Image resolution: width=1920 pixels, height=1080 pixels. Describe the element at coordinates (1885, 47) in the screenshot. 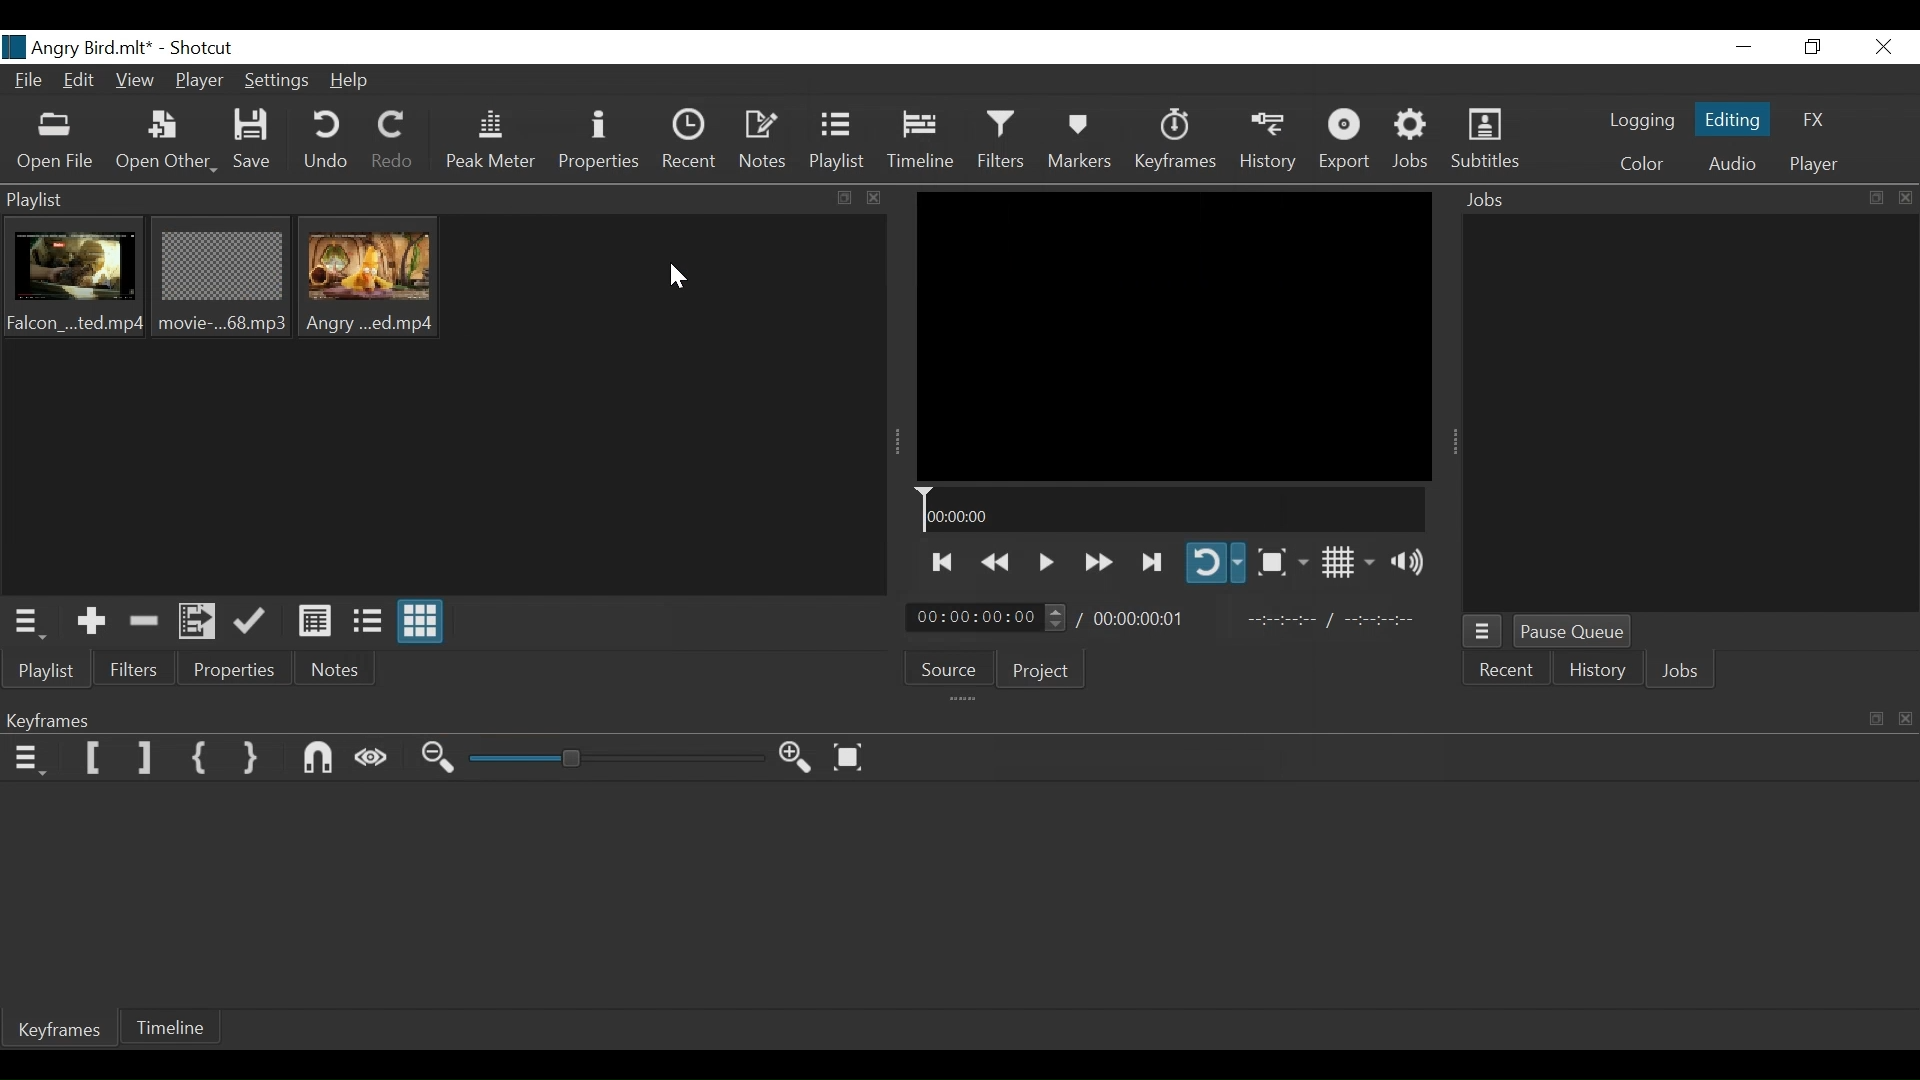

I see `Close` at that location.